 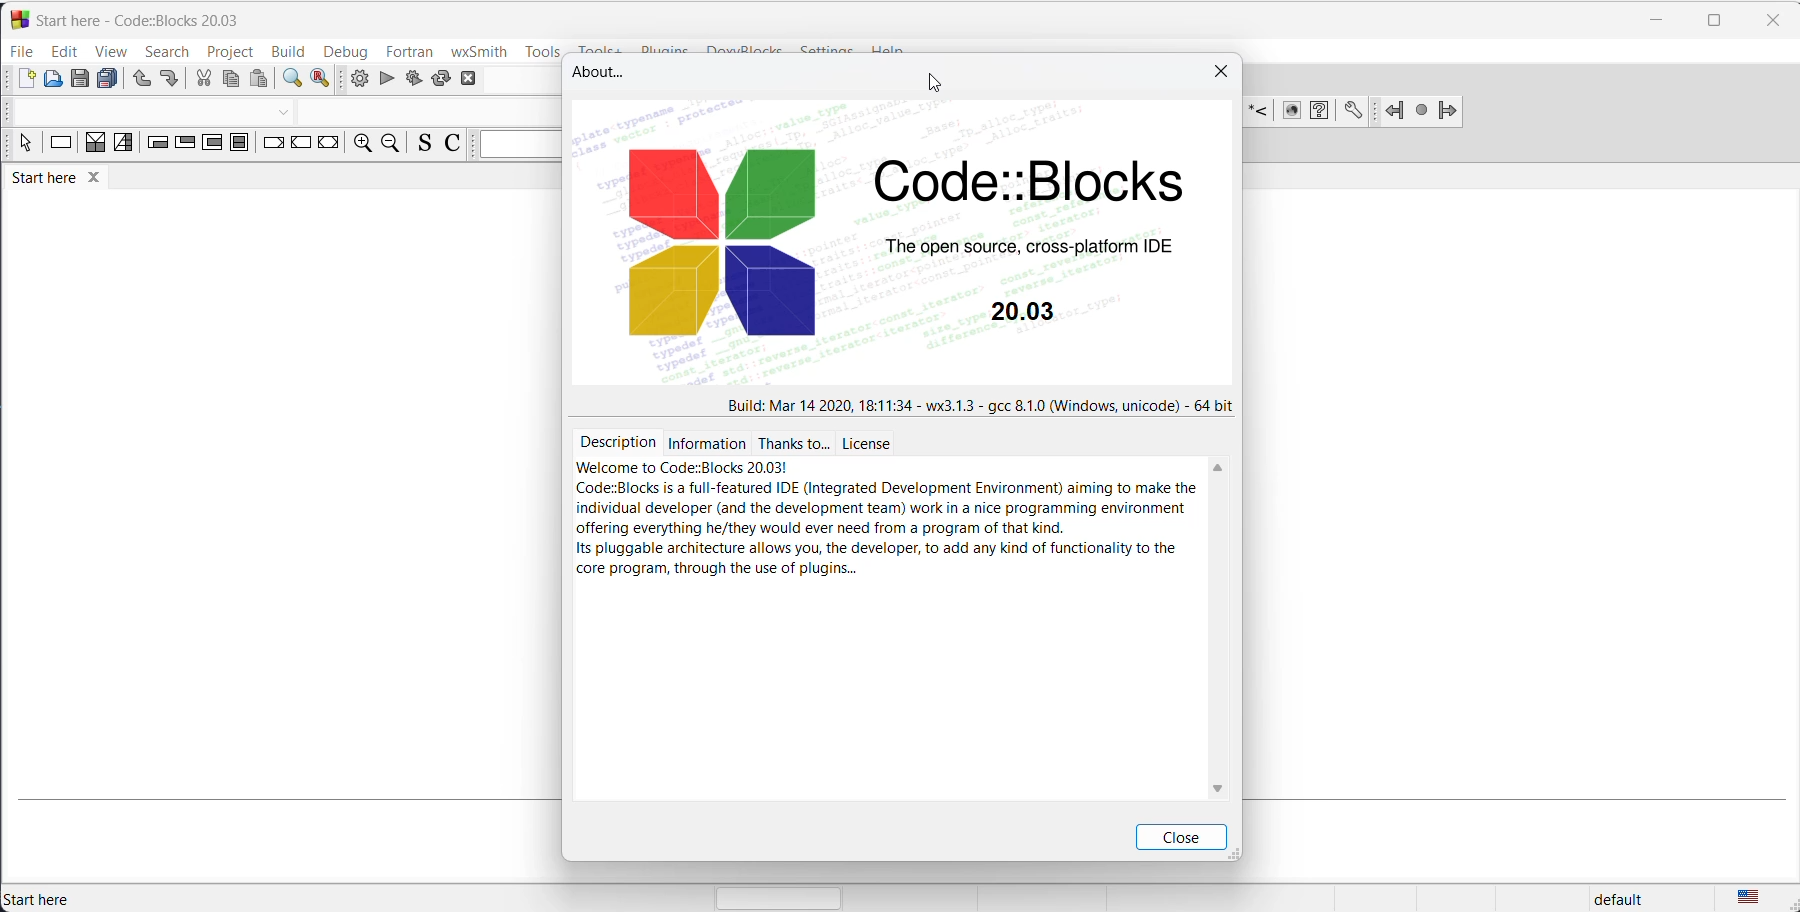 What do you see at coordinates (550, 50) in the screenshot?
I see `tools` at bounding box center [550, 50].